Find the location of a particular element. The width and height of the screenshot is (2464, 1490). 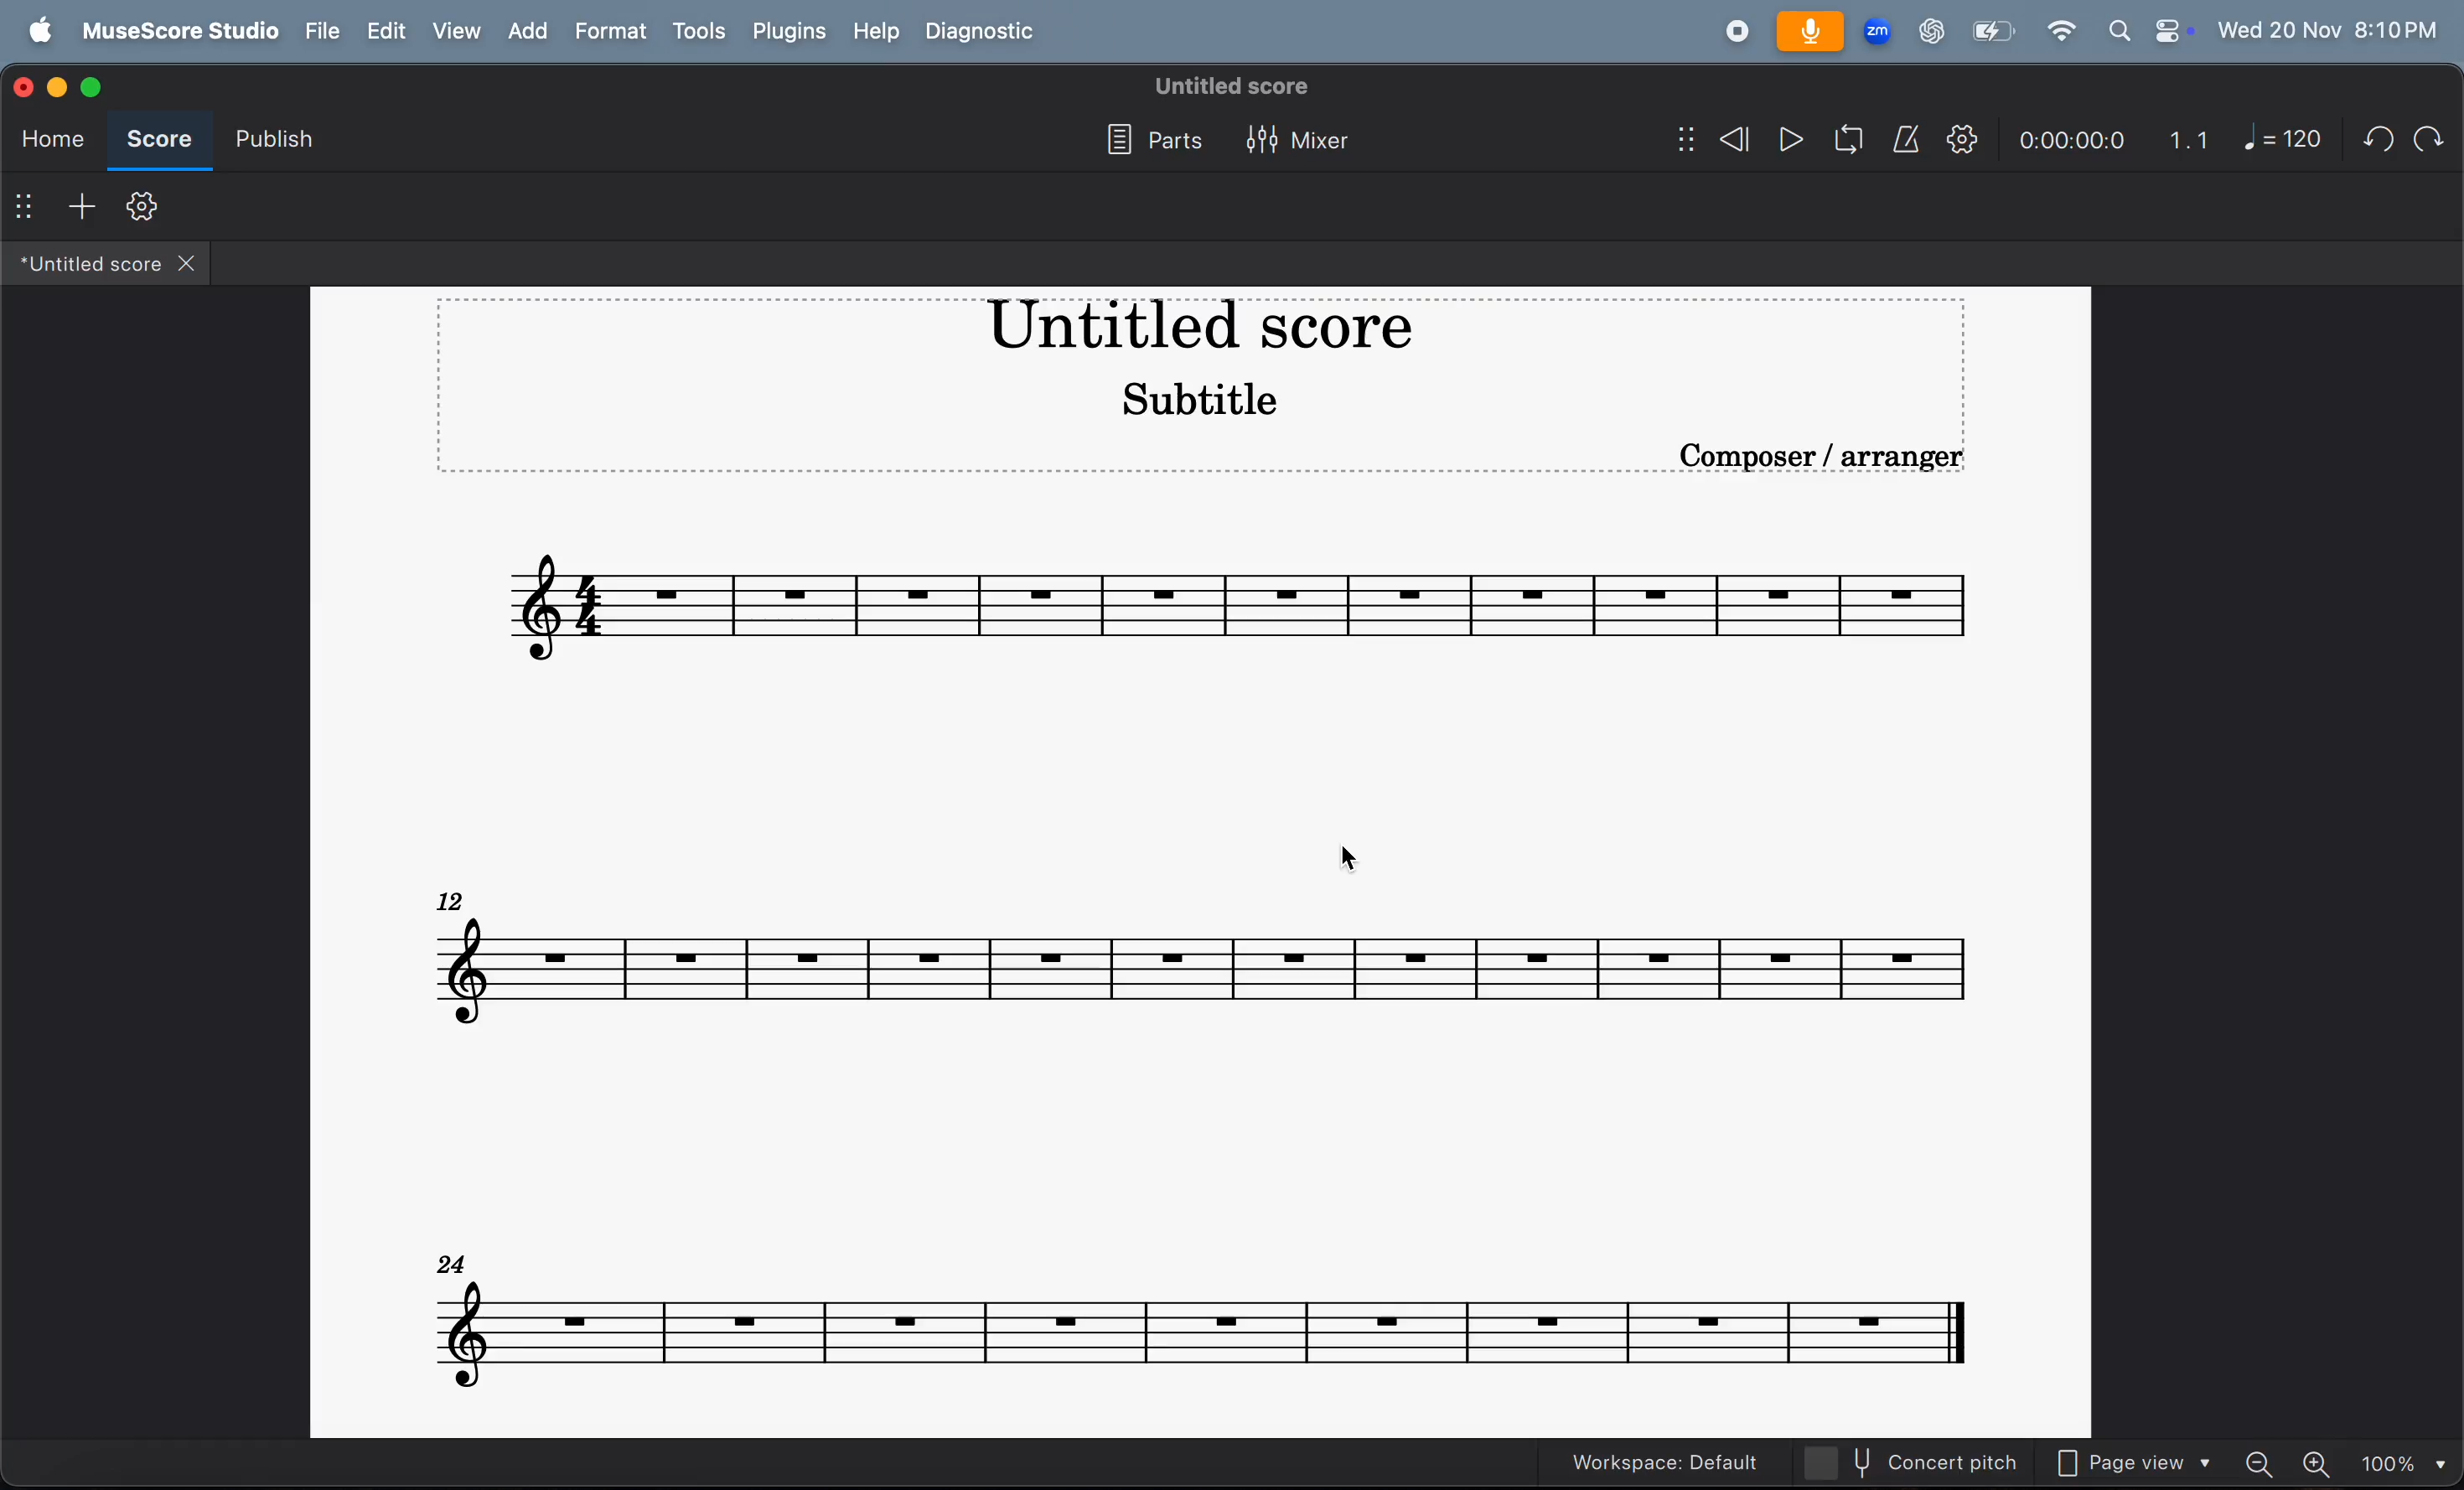

compose/arranger is located at coordinates (1752, 457).